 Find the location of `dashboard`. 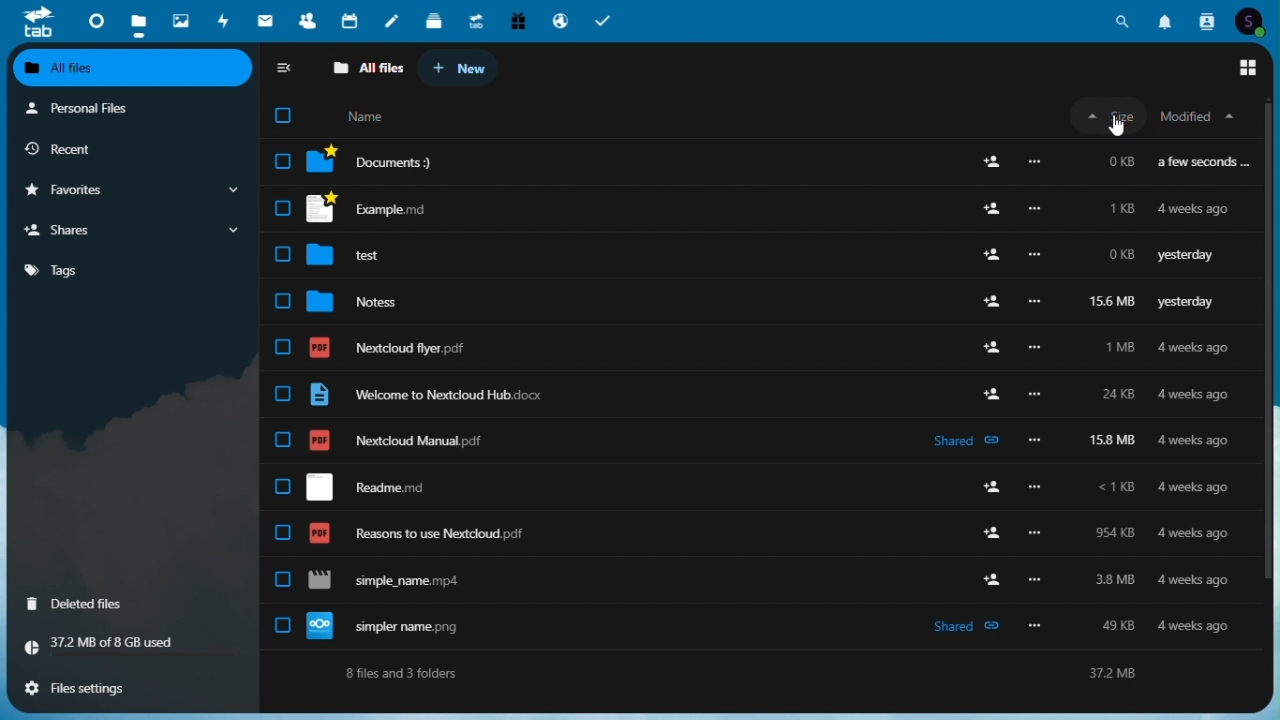

dashboard is located at coordinates (91, 20).